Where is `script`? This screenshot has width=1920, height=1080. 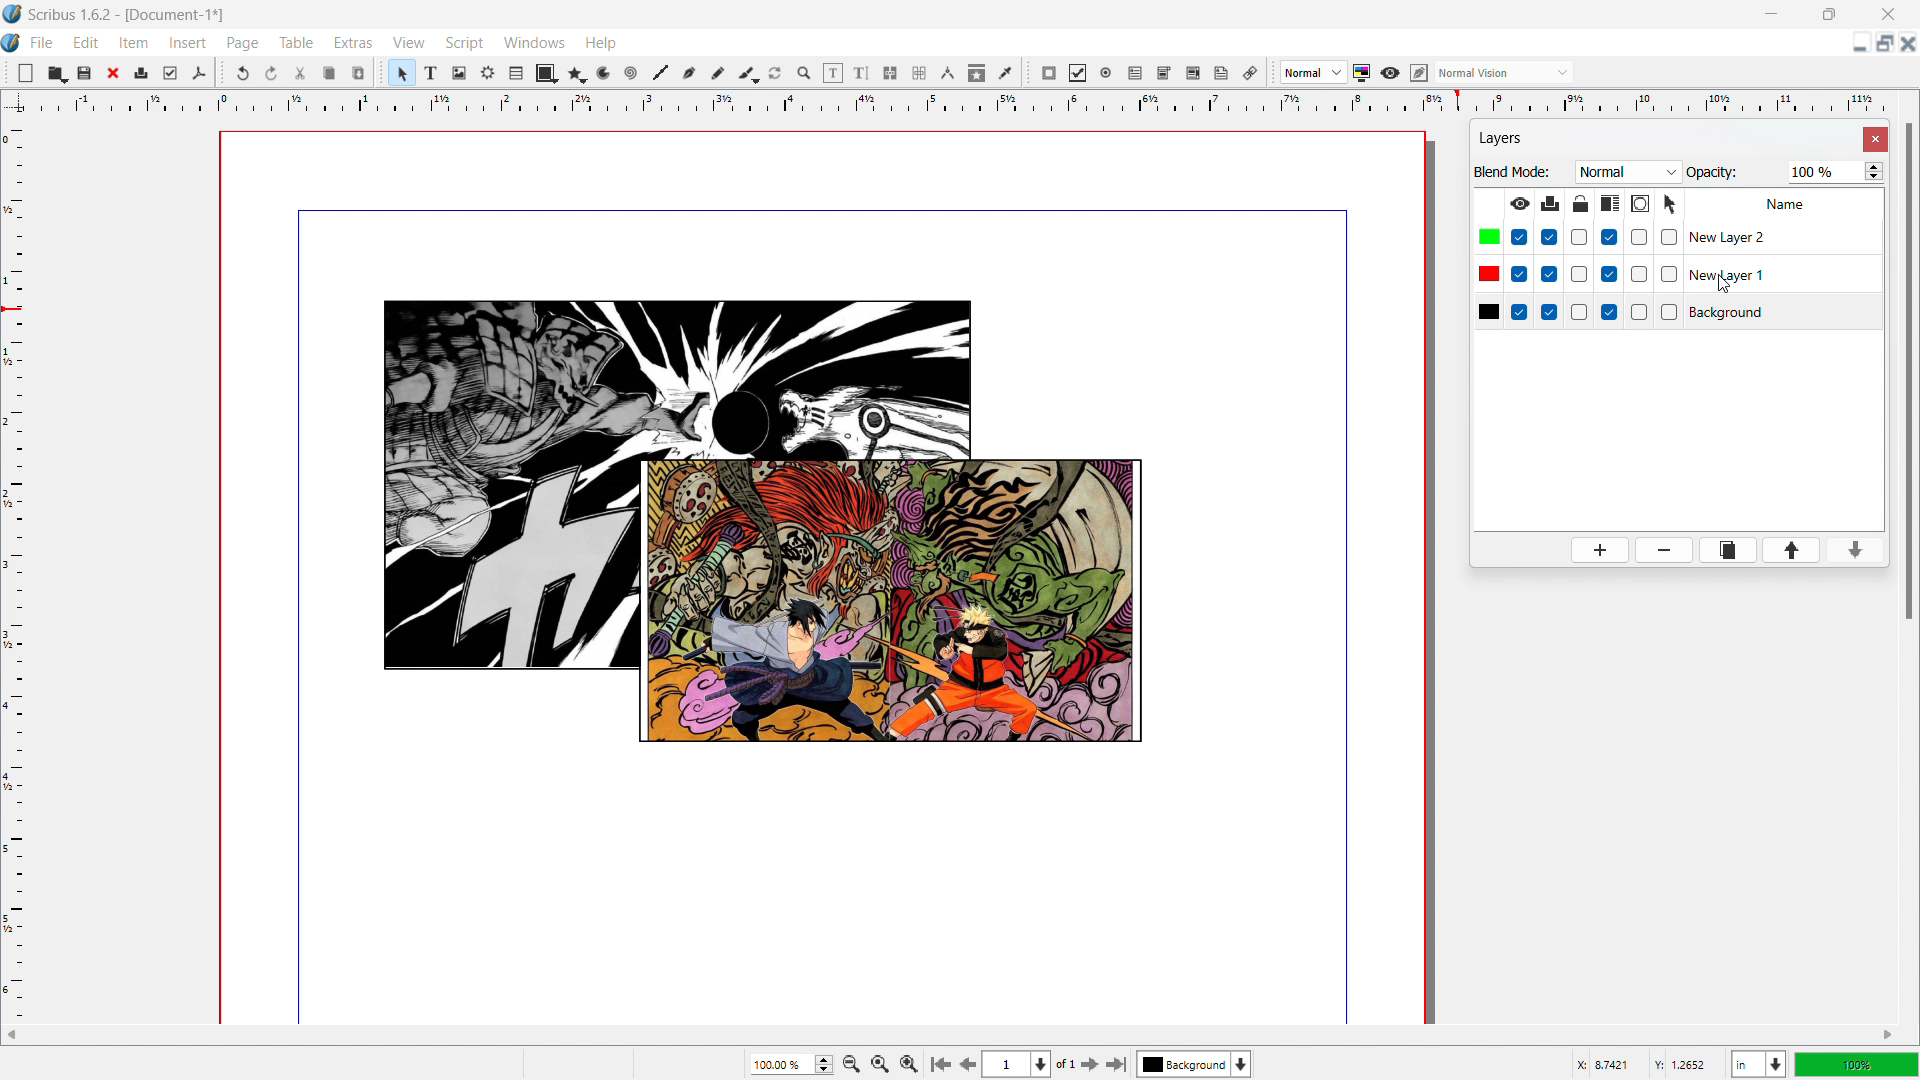 script is located at coordinates (464, 43).